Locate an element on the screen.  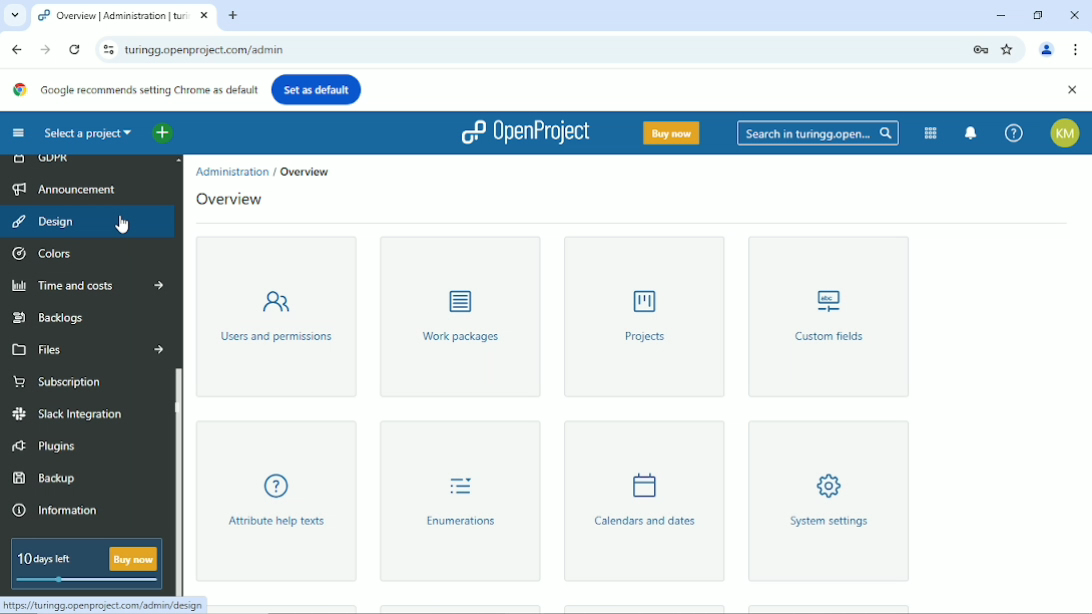
Projects is located at coordinates (645, 317).